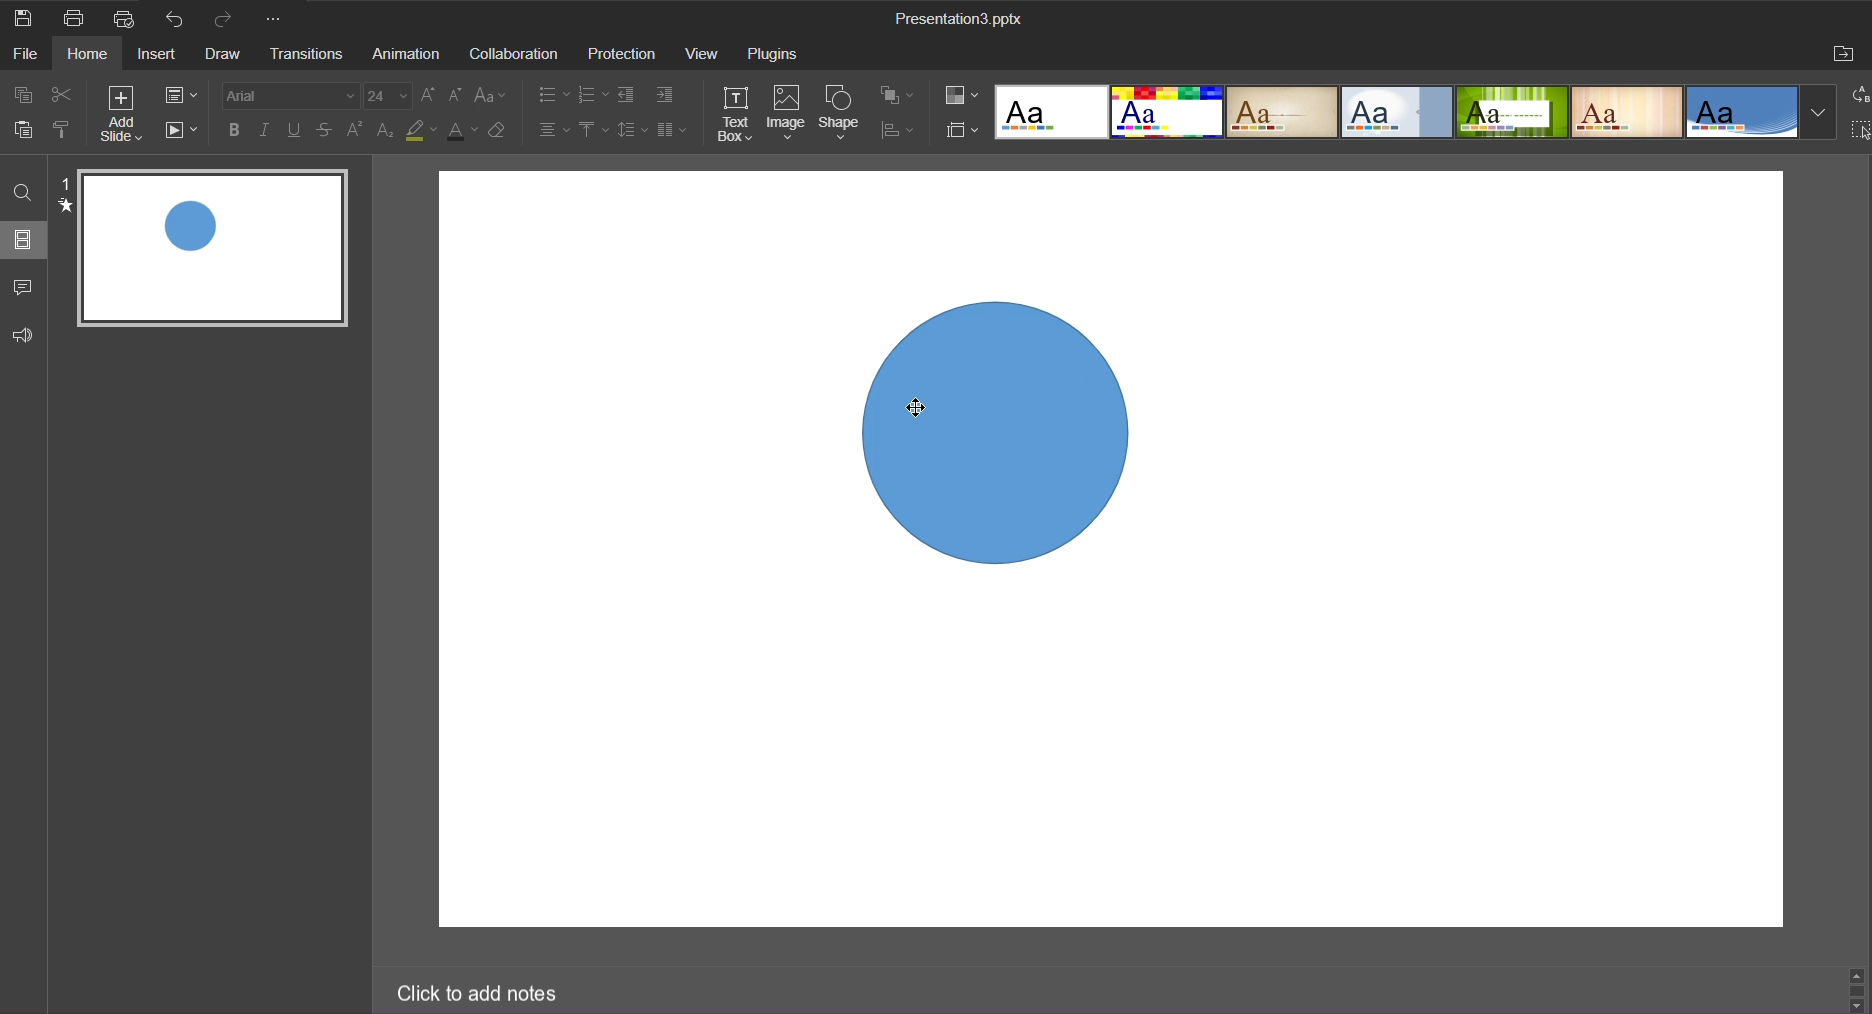 The image size is (1872, 1014). What do you see at coordinates (969, 21) in the screenshot?
I see `Presentation Title` at bounding box center [969, 21].